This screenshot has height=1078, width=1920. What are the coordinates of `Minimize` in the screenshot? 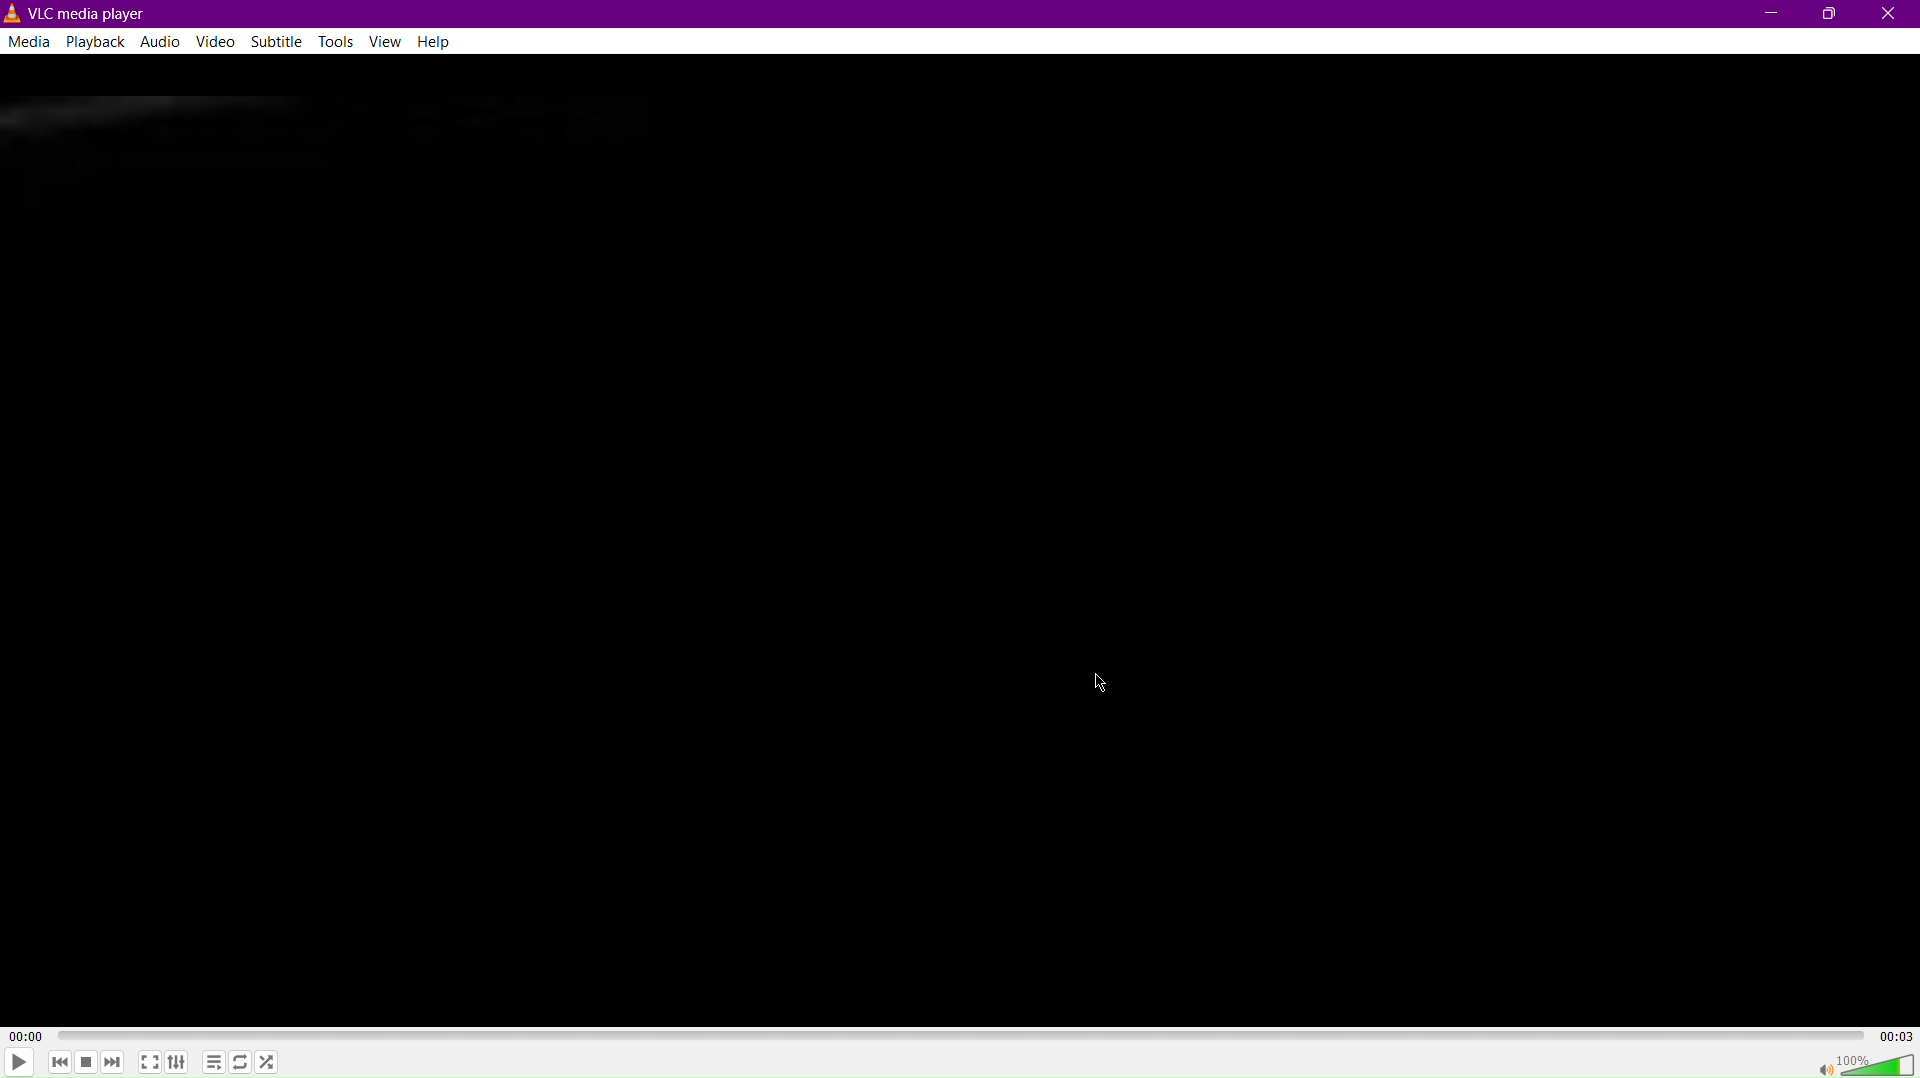 It's located at (1766, 15).